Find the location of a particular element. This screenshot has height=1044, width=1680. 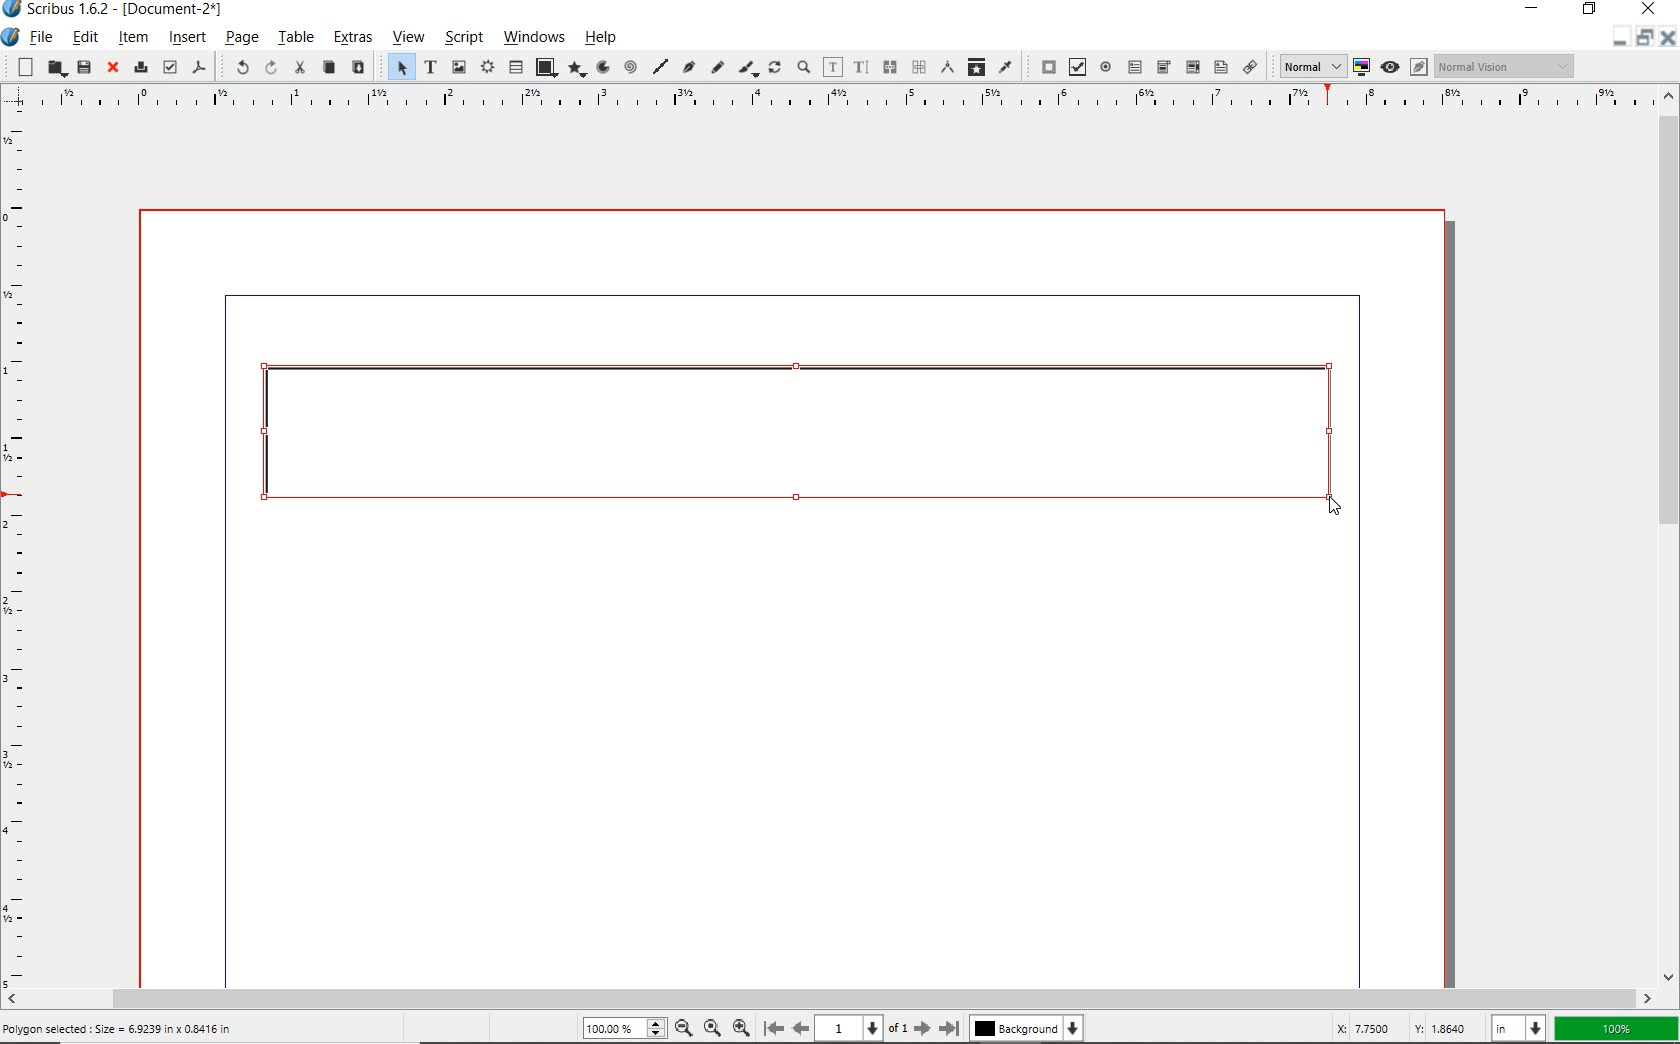

view is located at coordinates (410, 38).